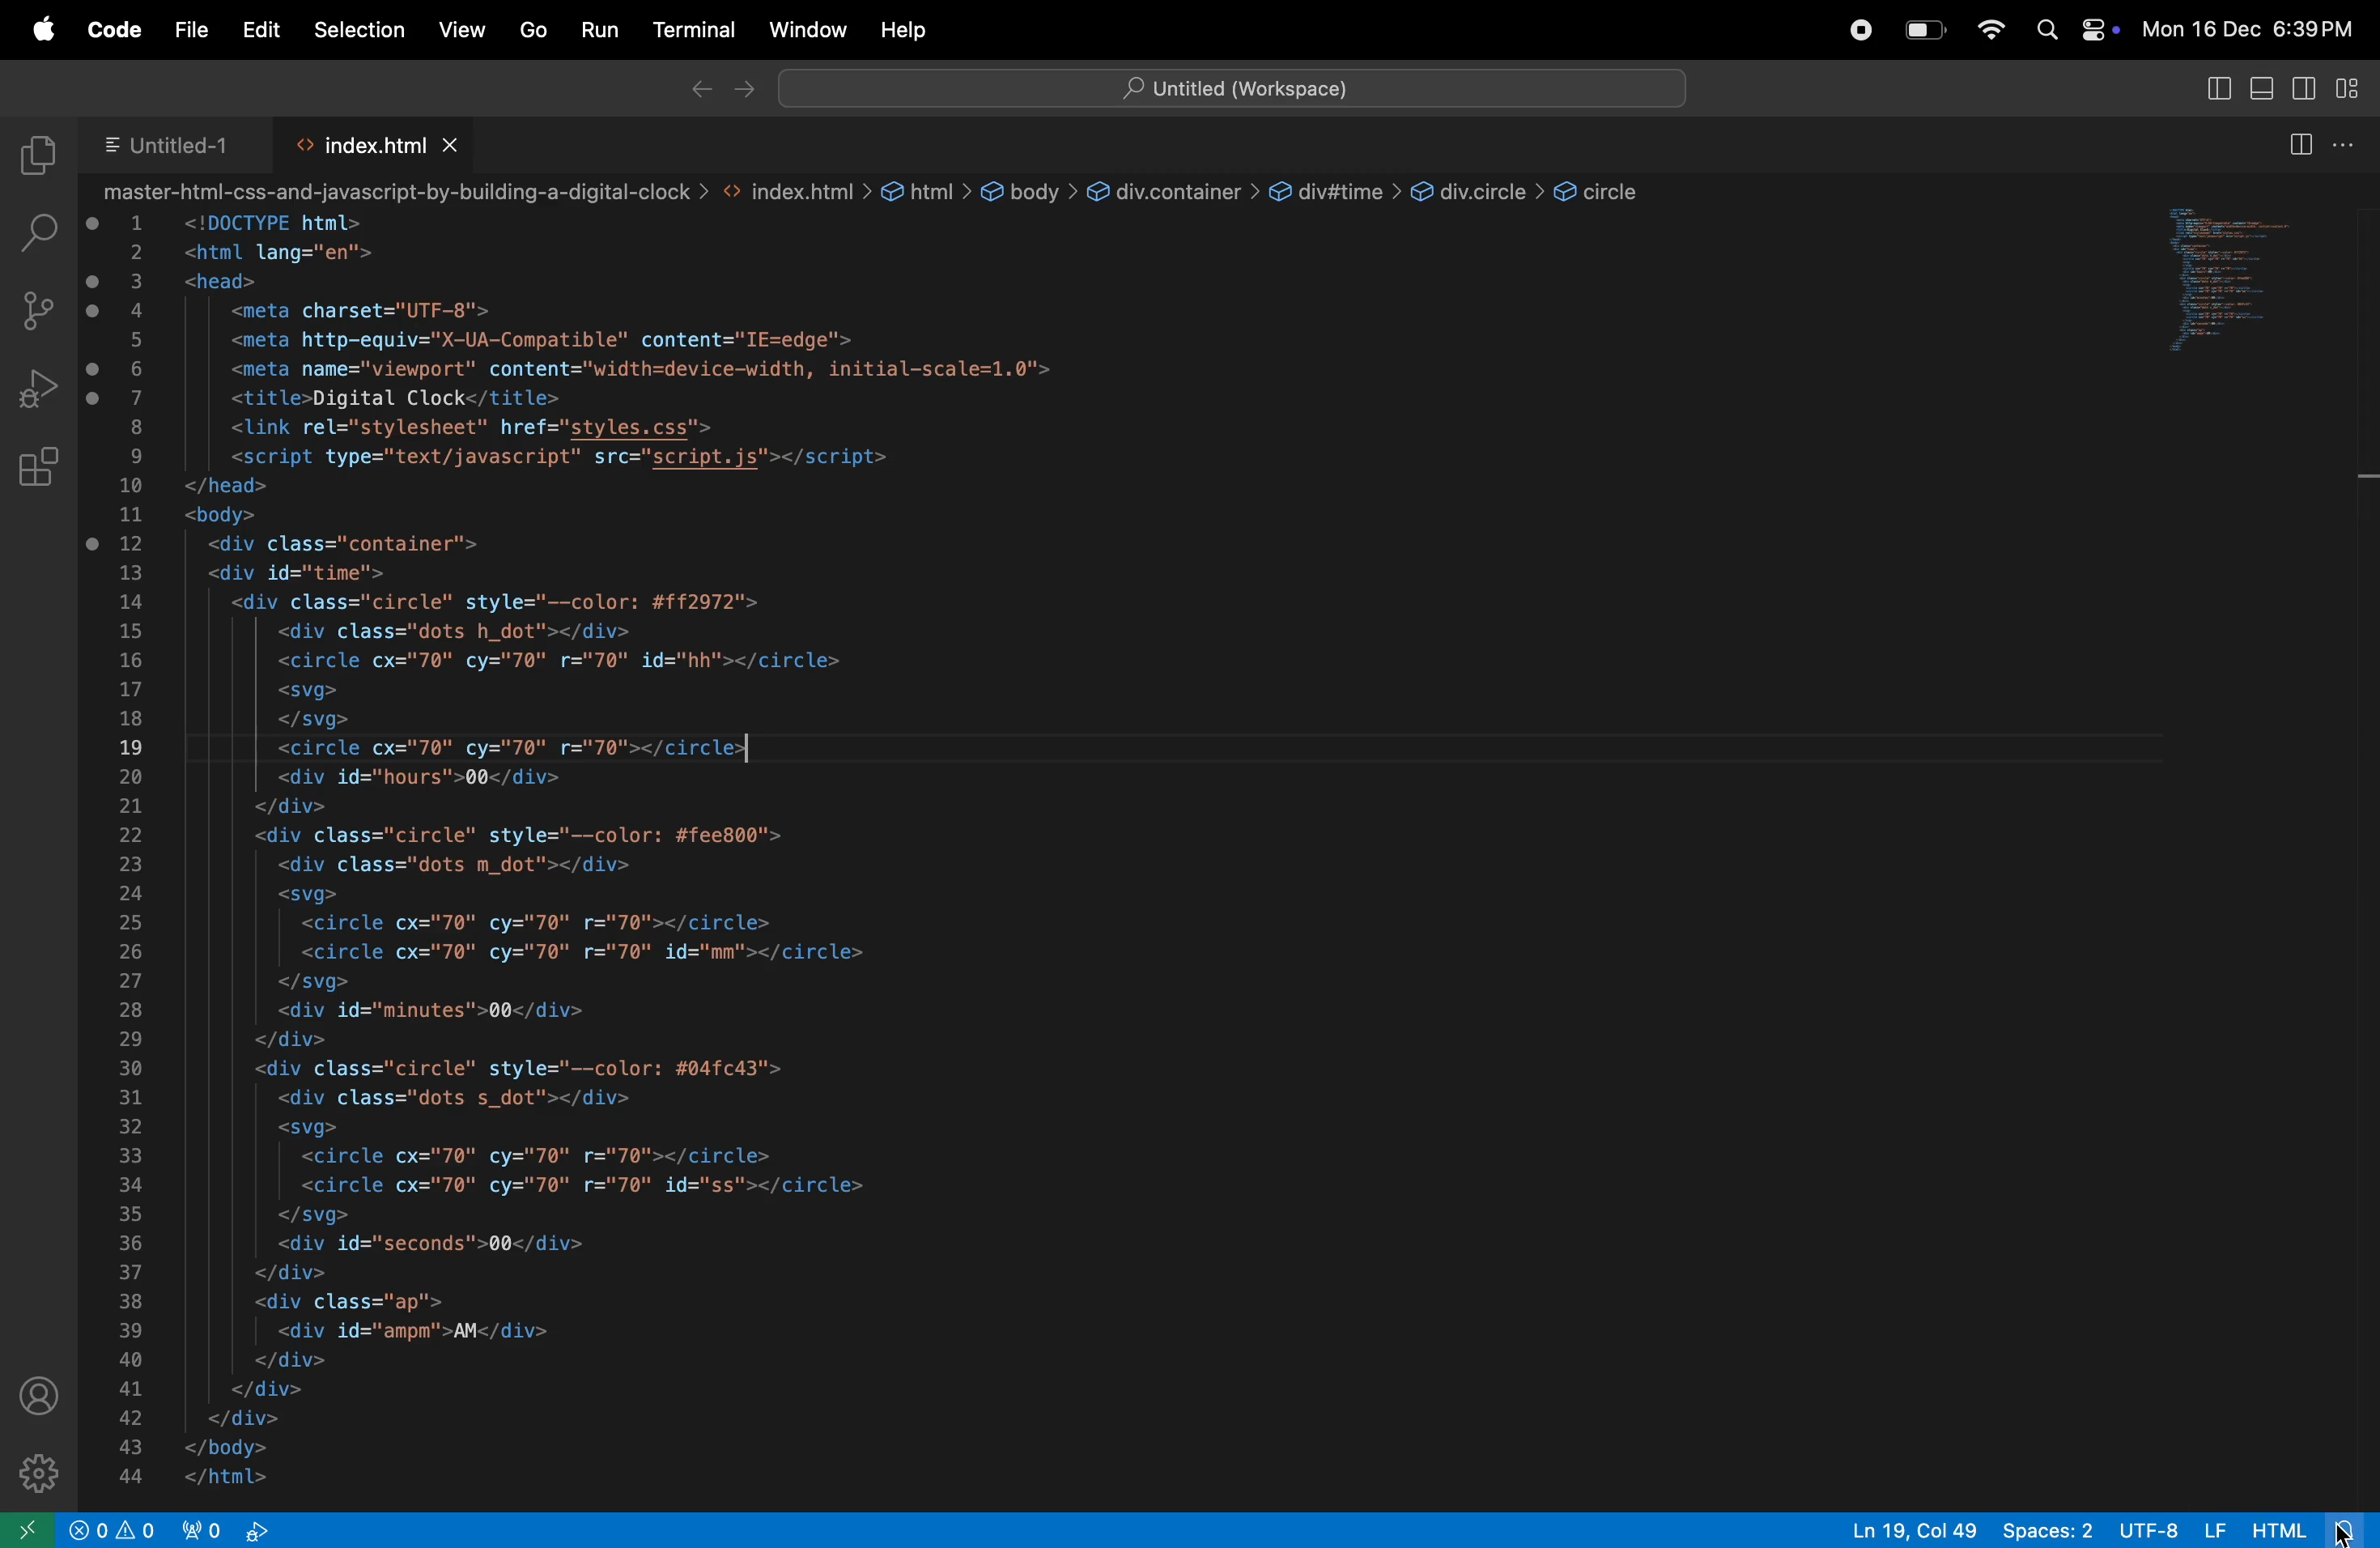 The height and width of the screenshot is (1548, 2380). I want to click on edit, so click(265, 30).